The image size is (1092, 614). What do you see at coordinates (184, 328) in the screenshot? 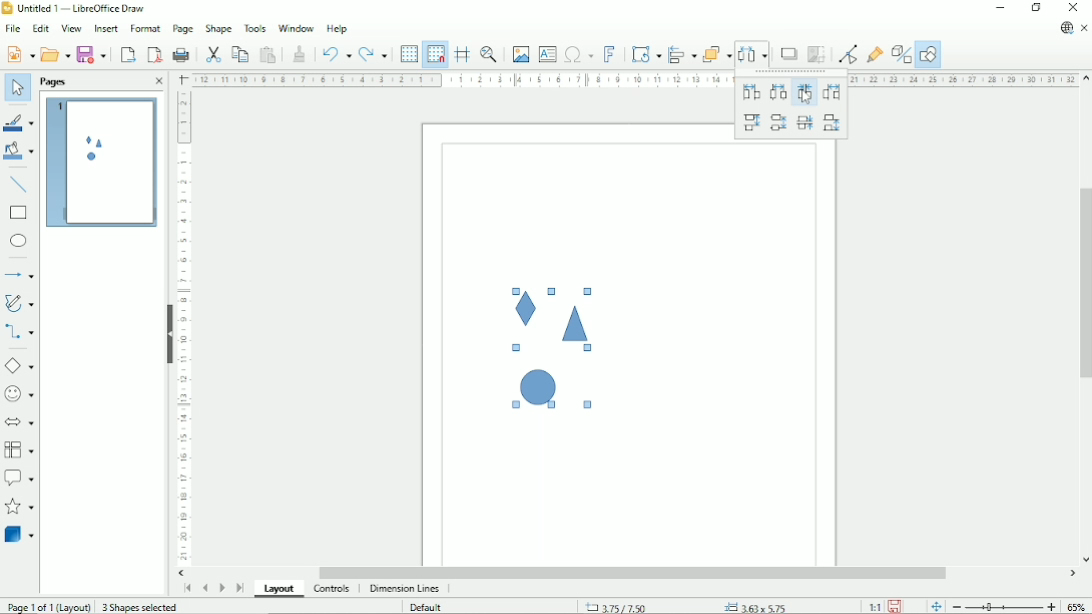
I see `Vertical scale` at bounding box center [184, 328].